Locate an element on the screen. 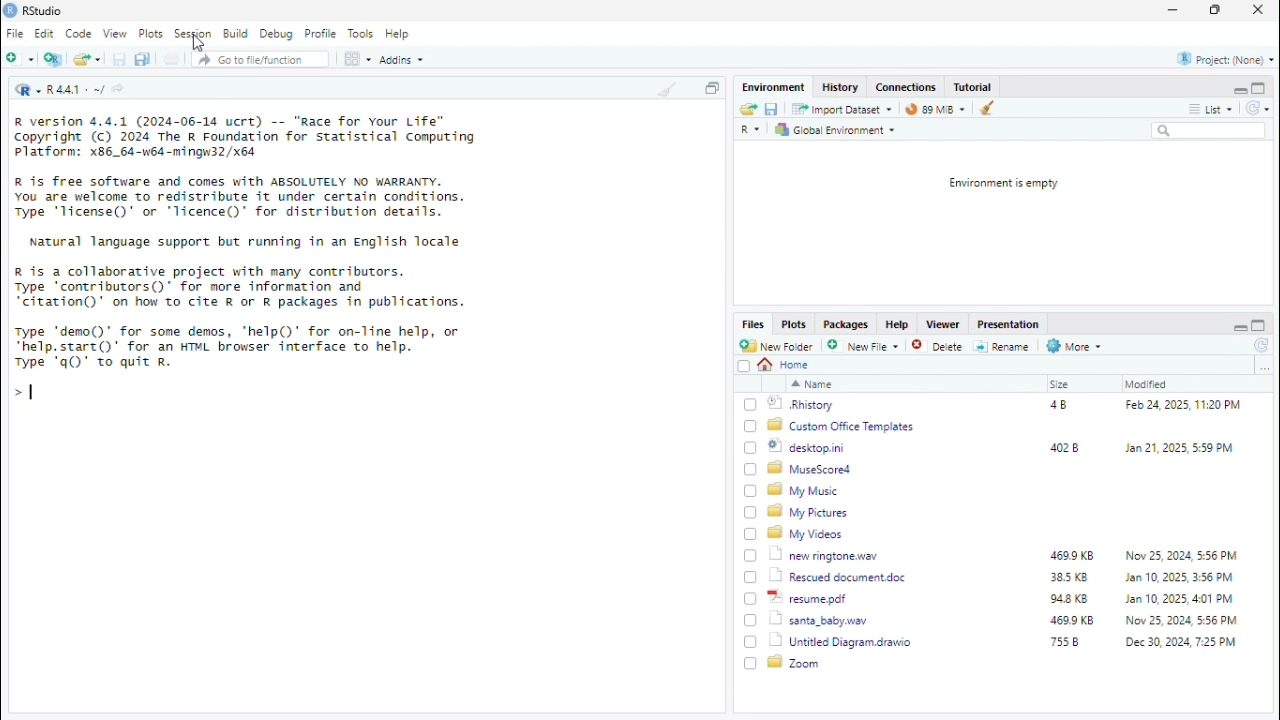  file is located at coordinates (171, 58).